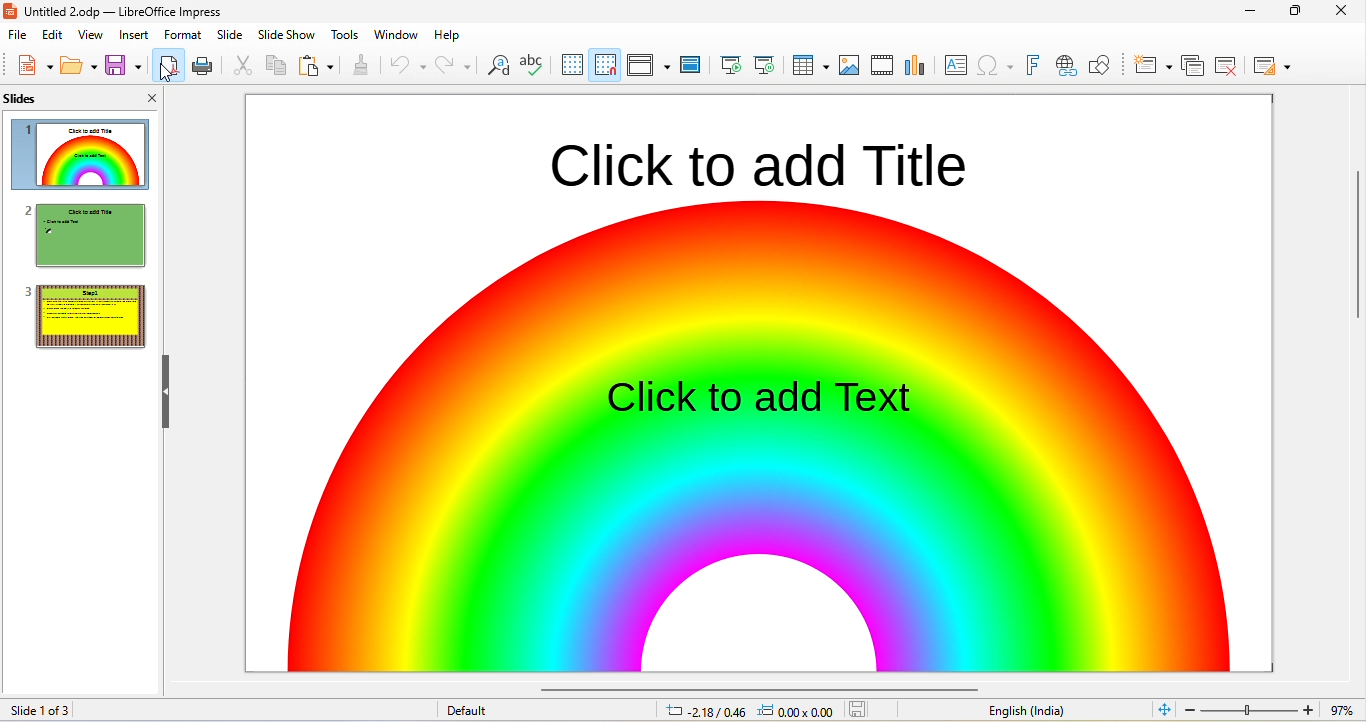  What do you see at coordinates (1346, 11) in the screenshot?
I see `close` at bounding box center [1346, 11].